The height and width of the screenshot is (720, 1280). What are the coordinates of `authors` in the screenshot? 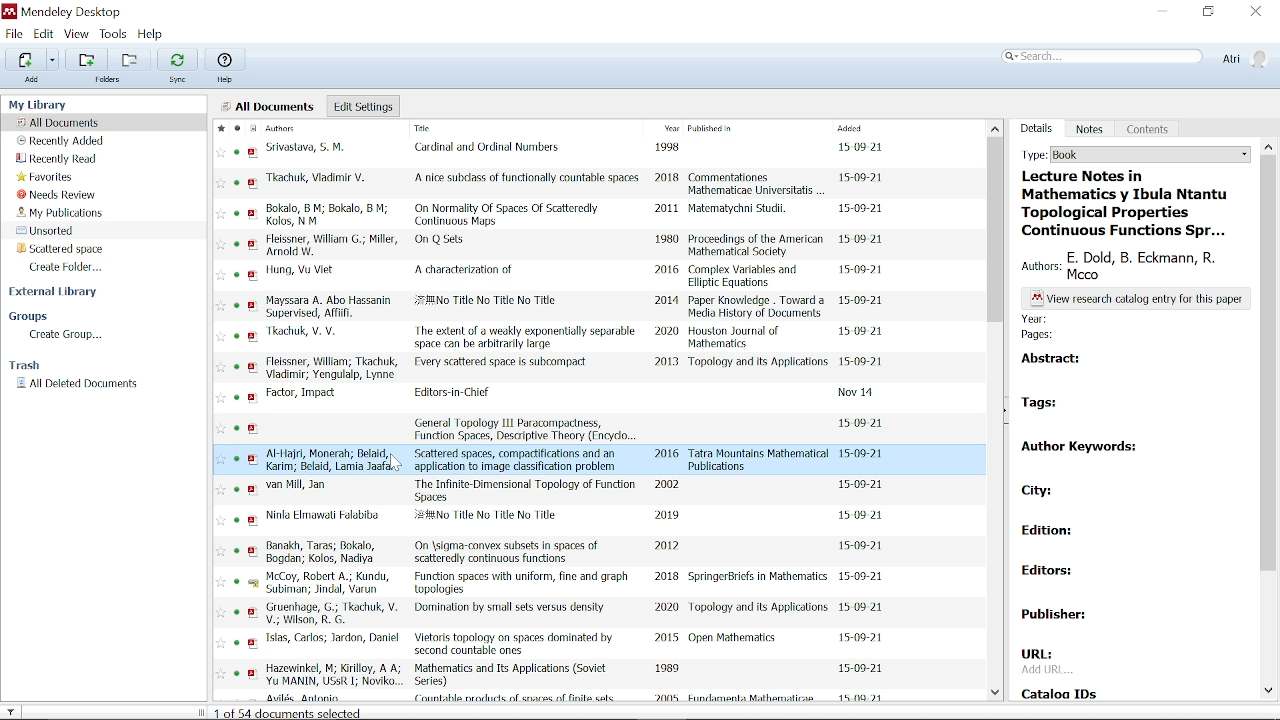 It's located at (312, 334).